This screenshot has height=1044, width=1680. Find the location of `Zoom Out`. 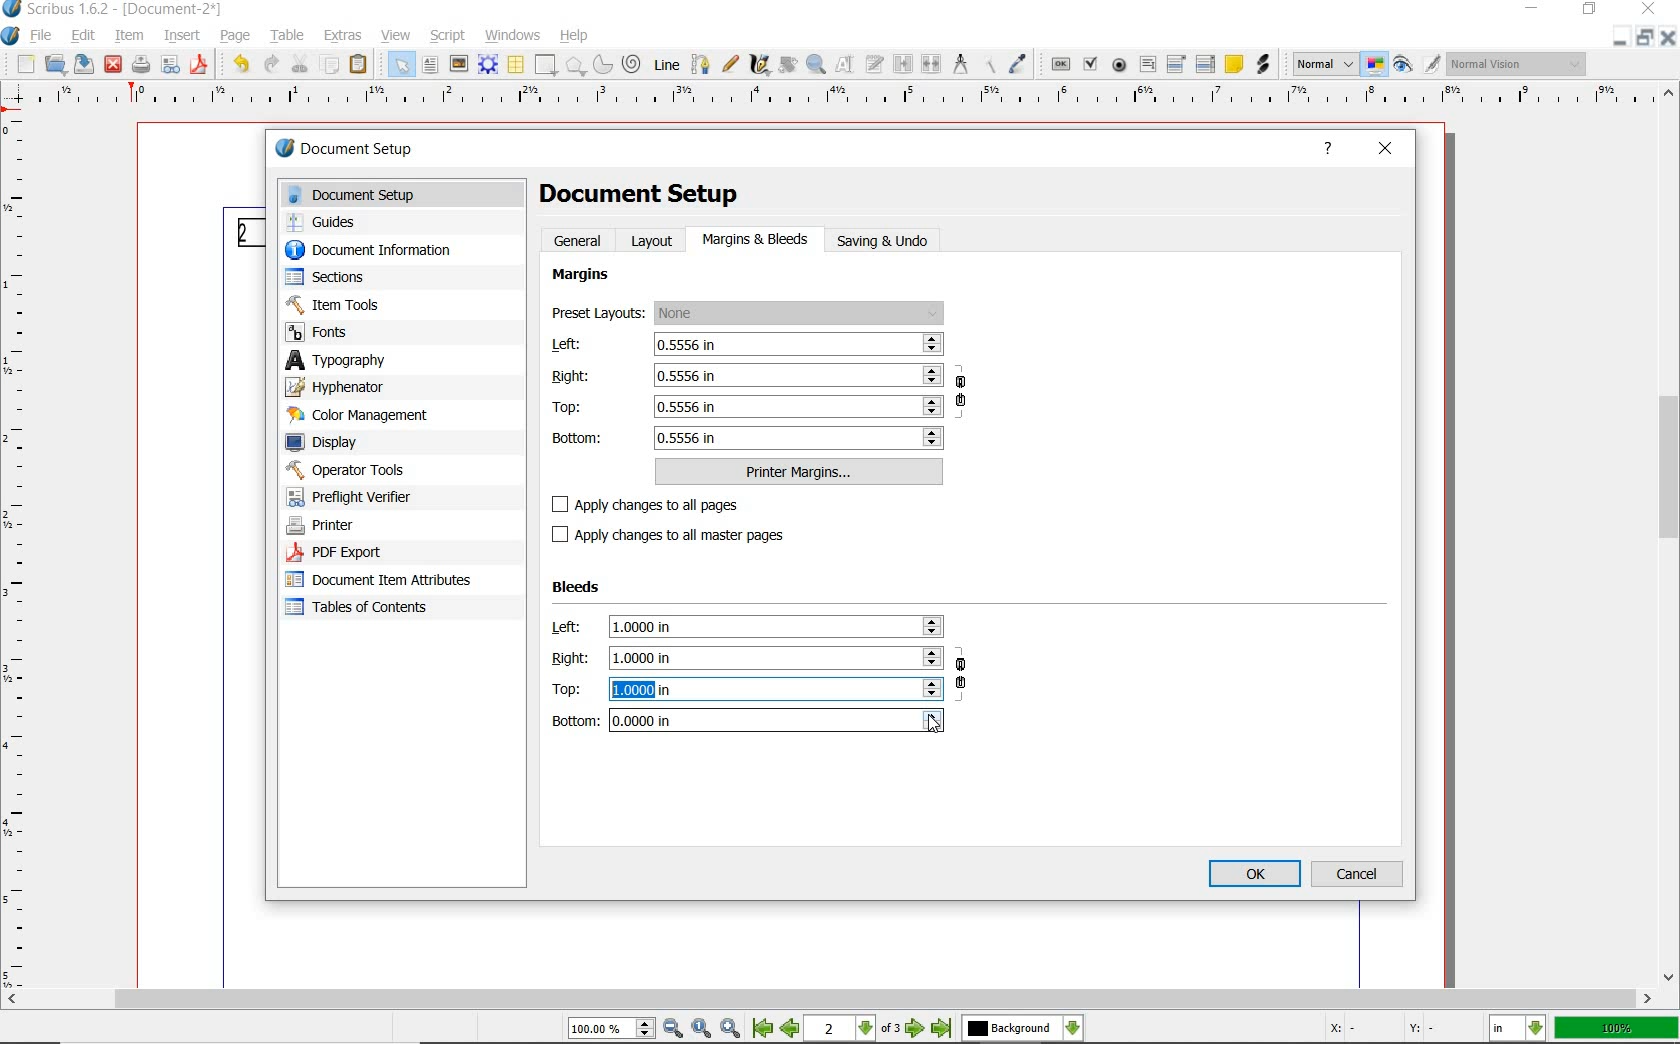

Zoom Out is located at coordinates (674, 1030).